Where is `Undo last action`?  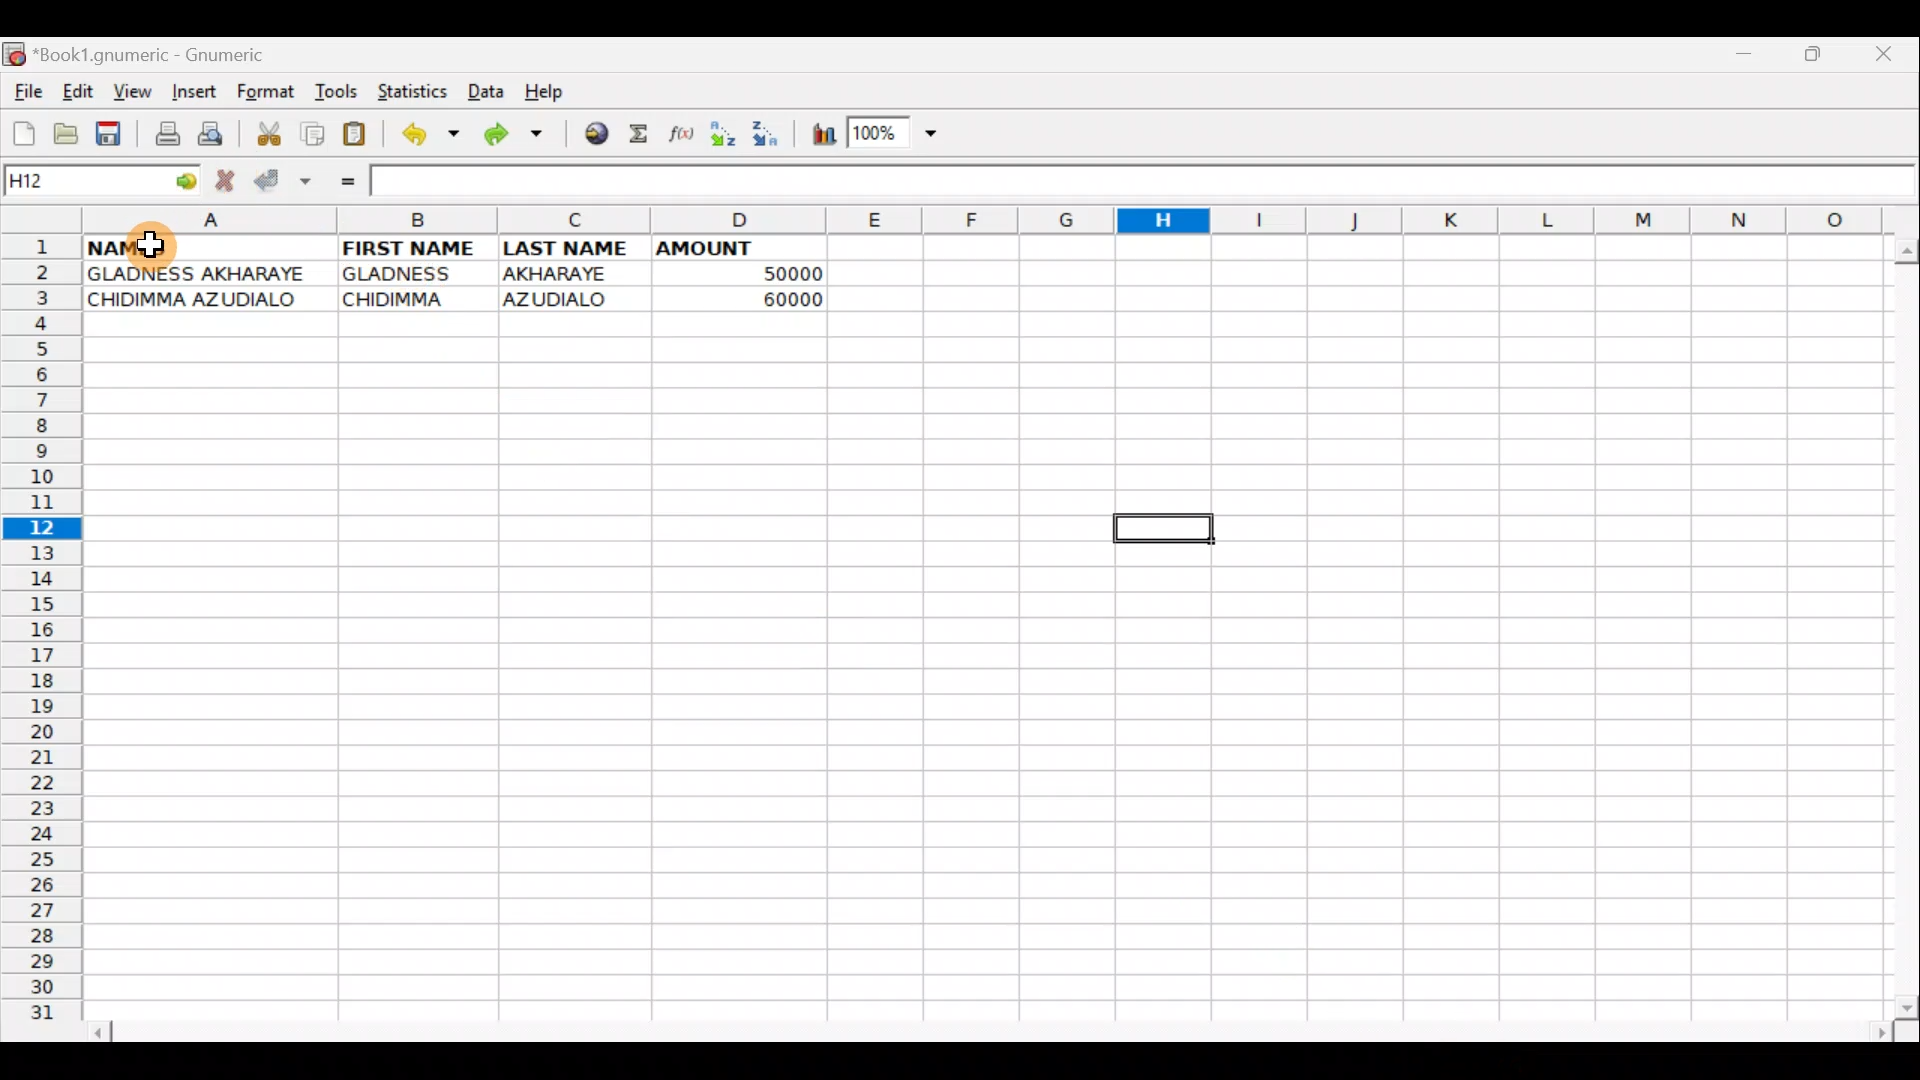 Undo last action is located at coordinates (433, 134).